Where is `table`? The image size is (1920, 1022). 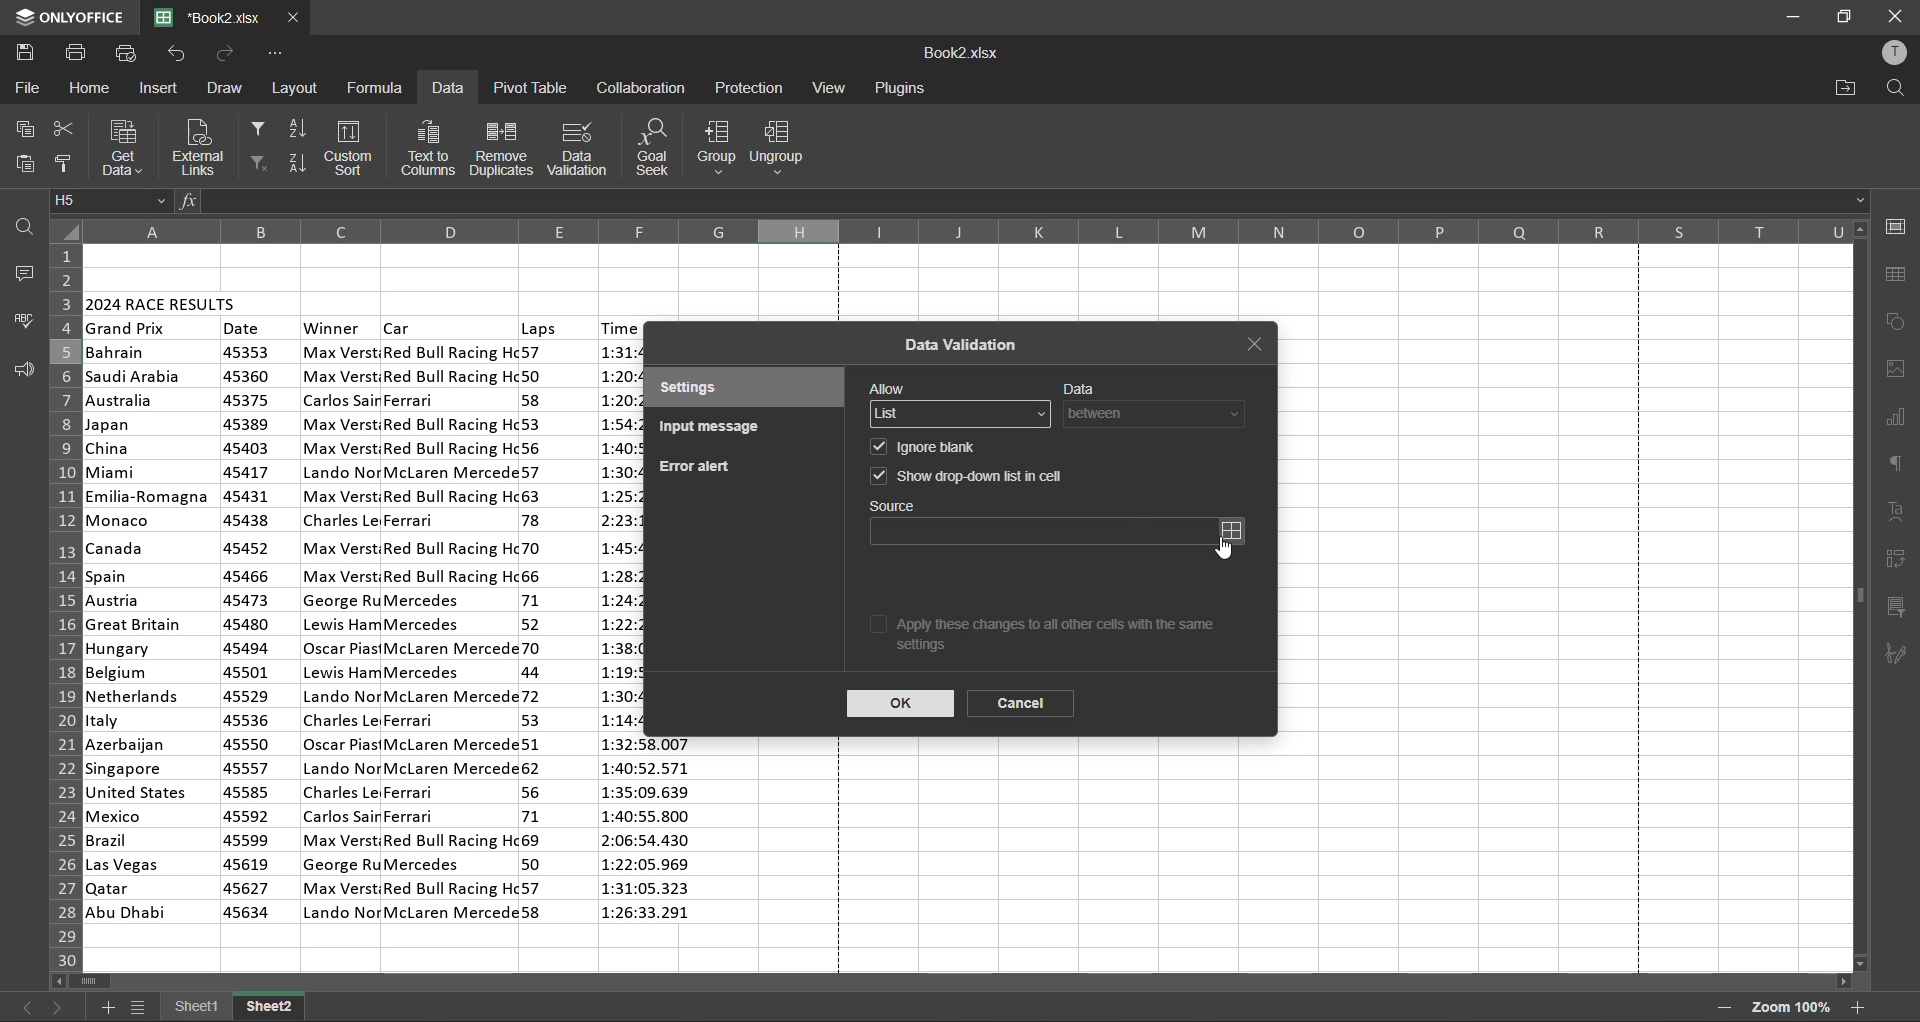
table is located at coordinates (1901, 276).